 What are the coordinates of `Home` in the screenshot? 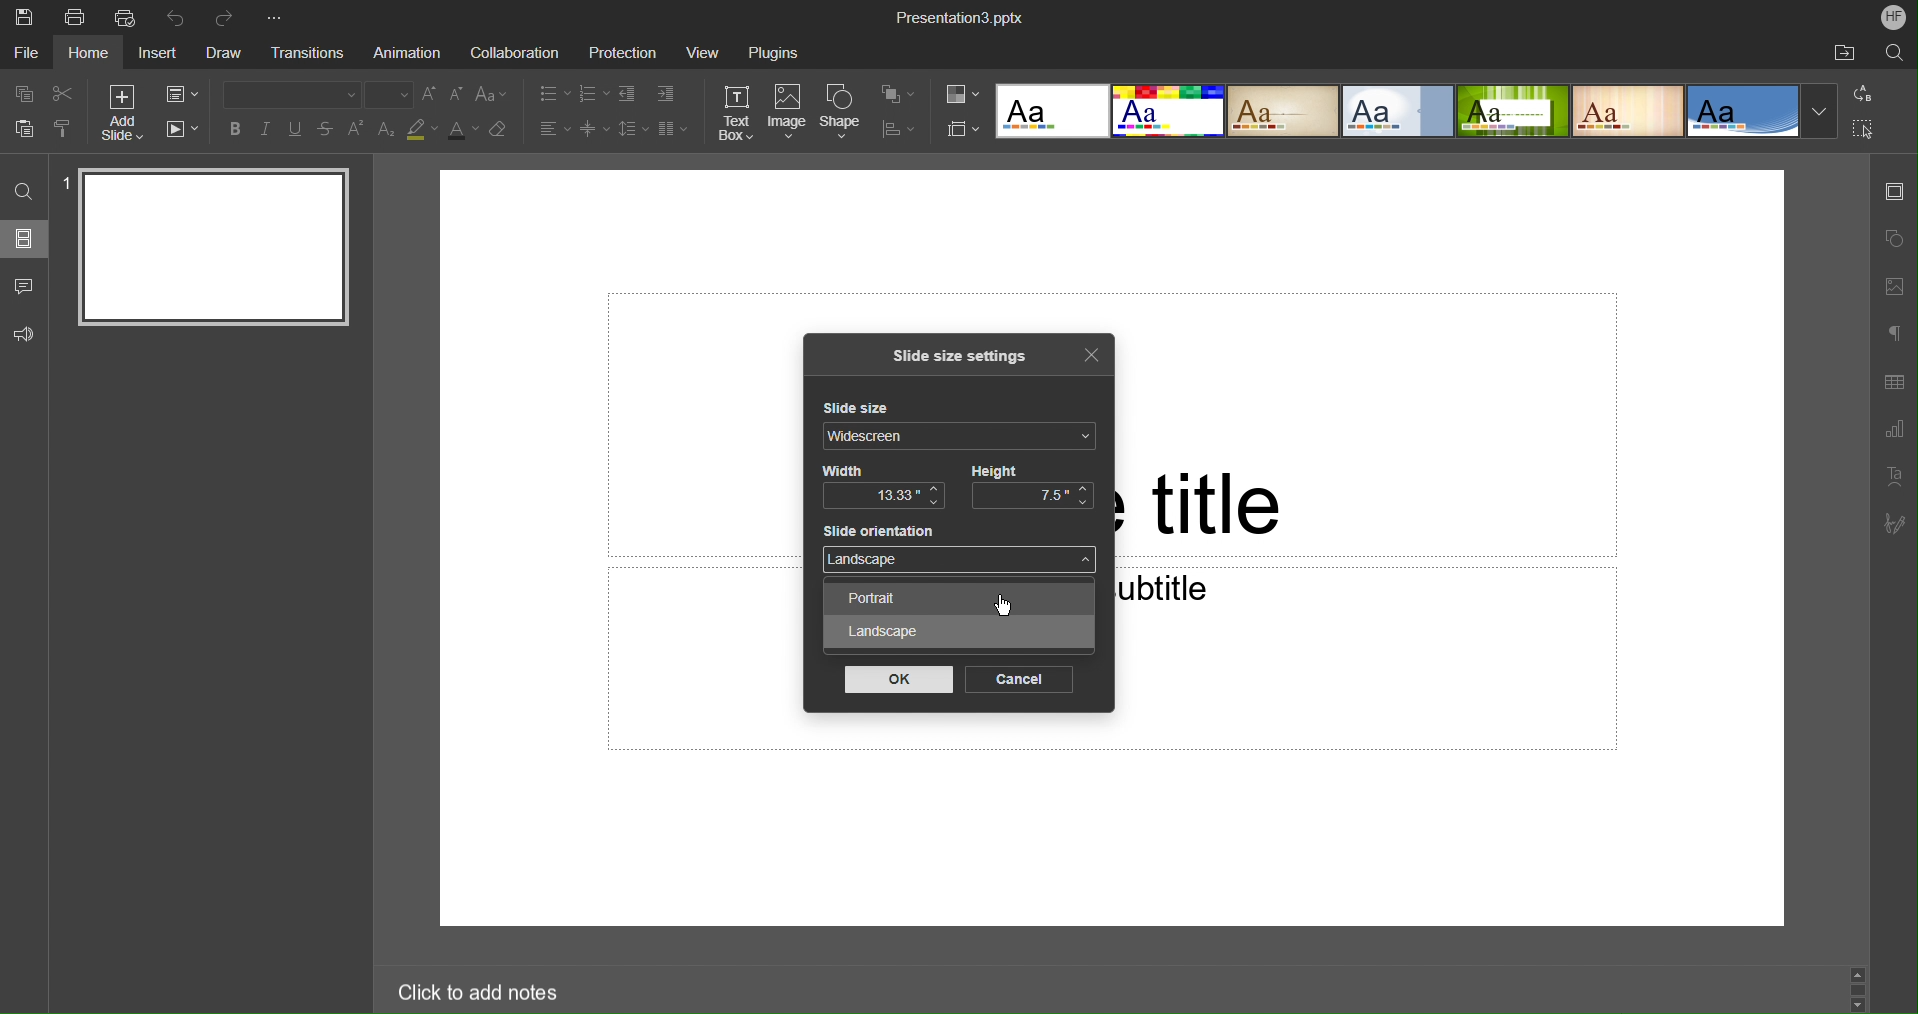 It's located at (90, 54).